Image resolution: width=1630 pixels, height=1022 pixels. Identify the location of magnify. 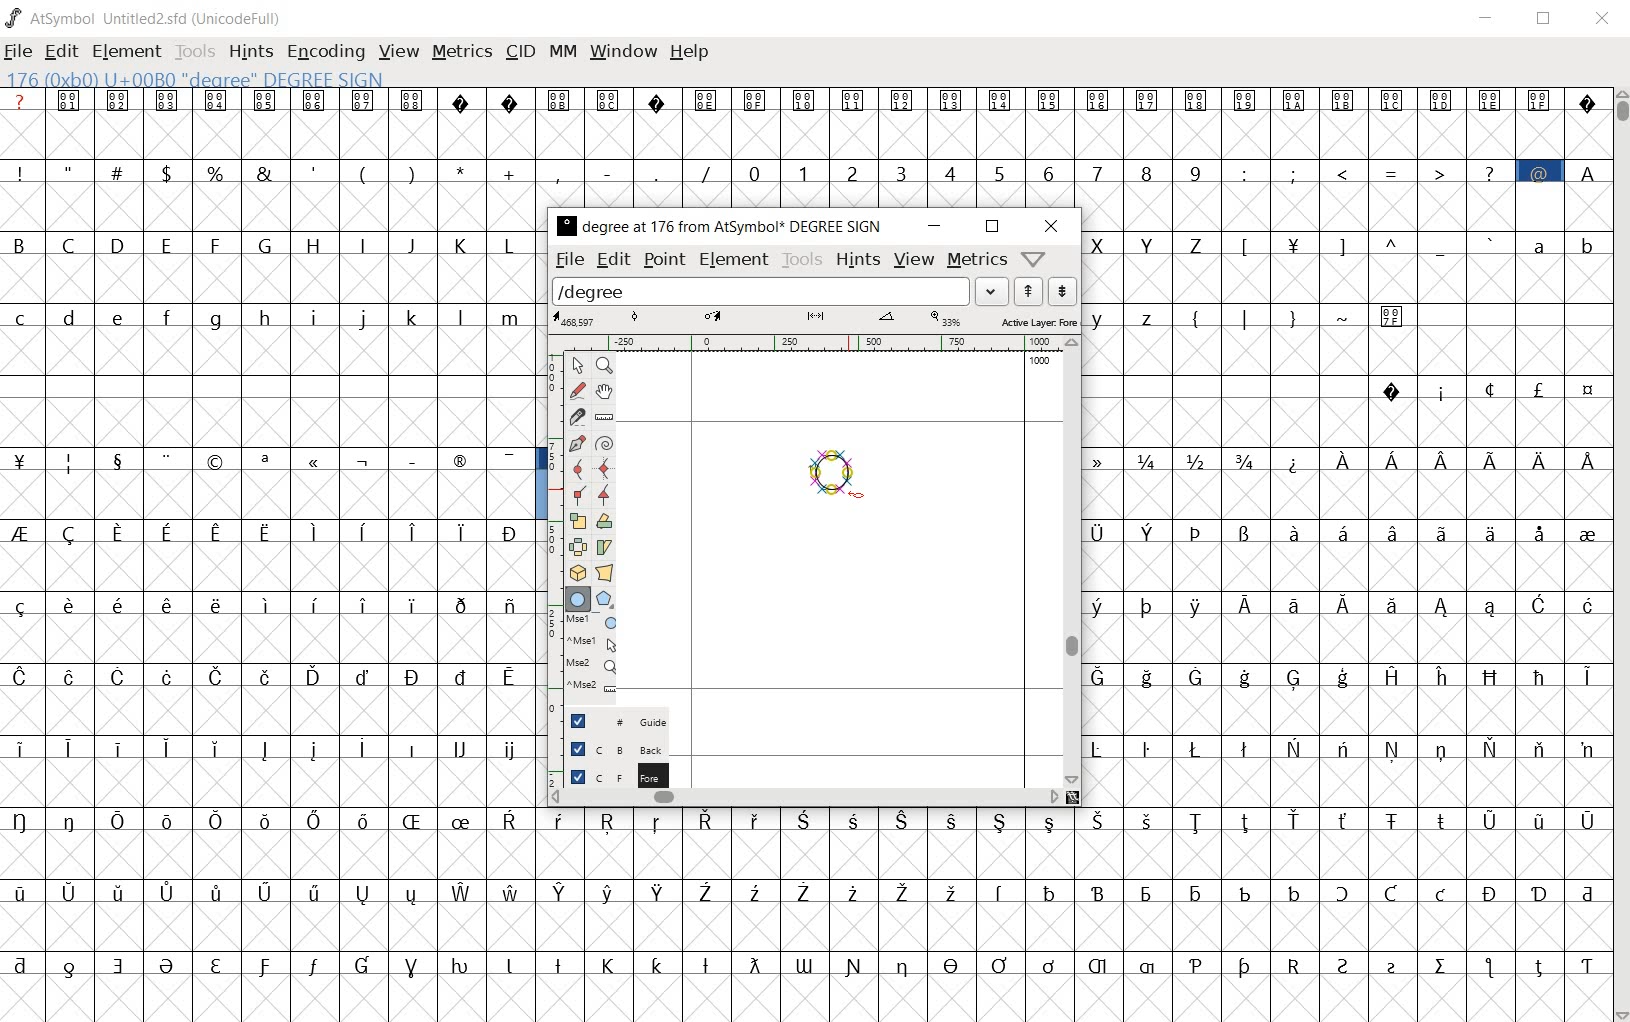
(603, 365).